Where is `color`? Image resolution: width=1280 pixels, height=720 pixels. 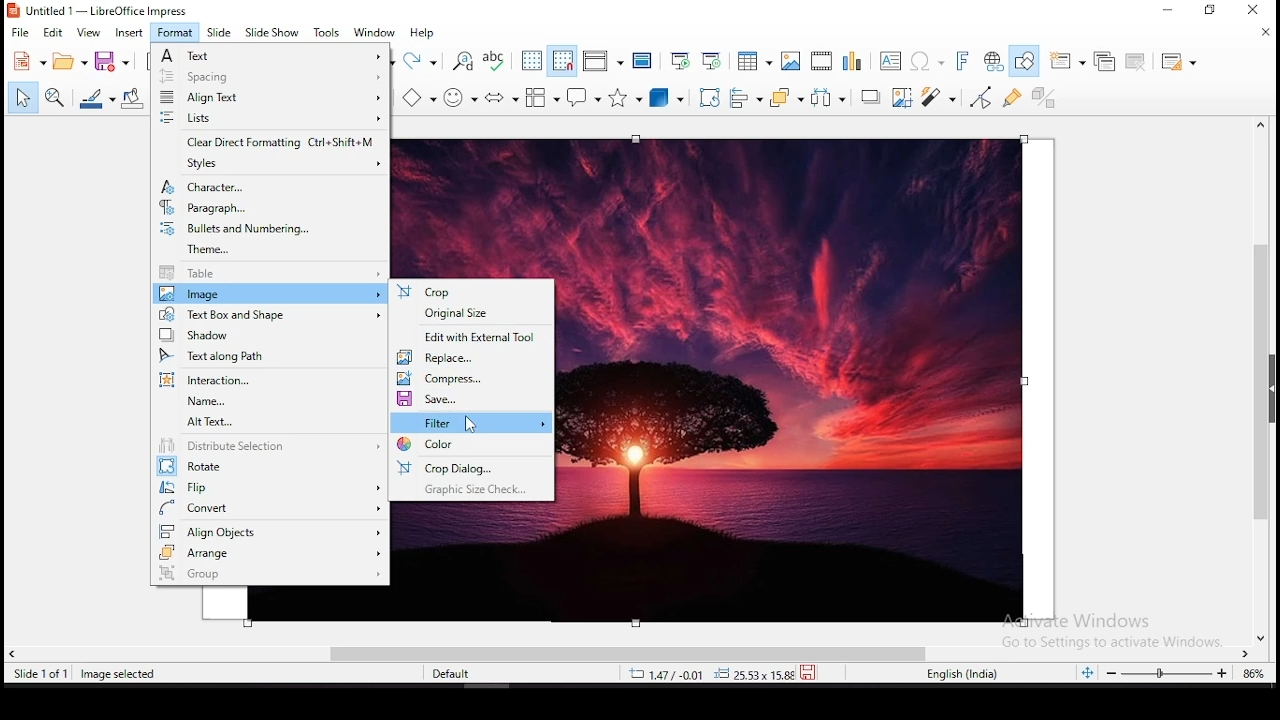
color is located at coordinates (472, 445).